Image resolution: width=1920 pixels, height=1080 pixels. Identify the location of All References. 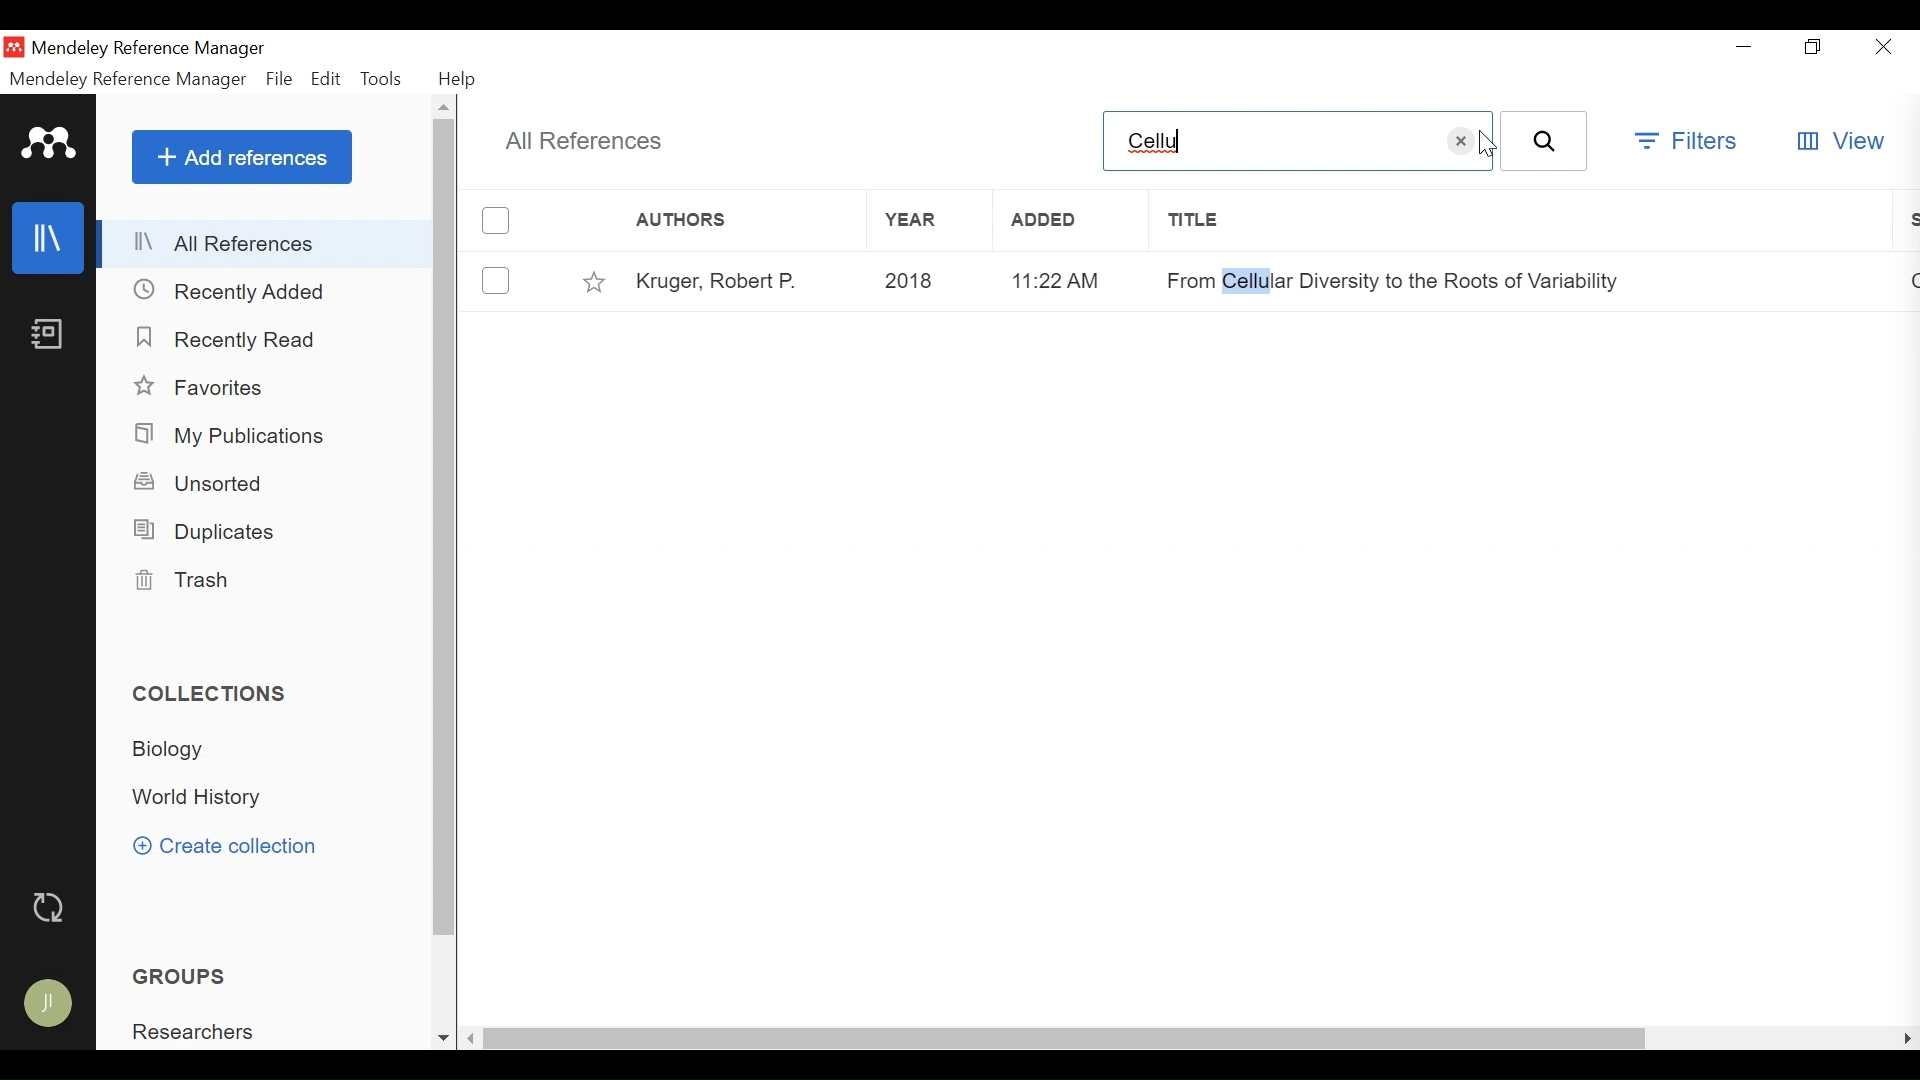
(265, 243).